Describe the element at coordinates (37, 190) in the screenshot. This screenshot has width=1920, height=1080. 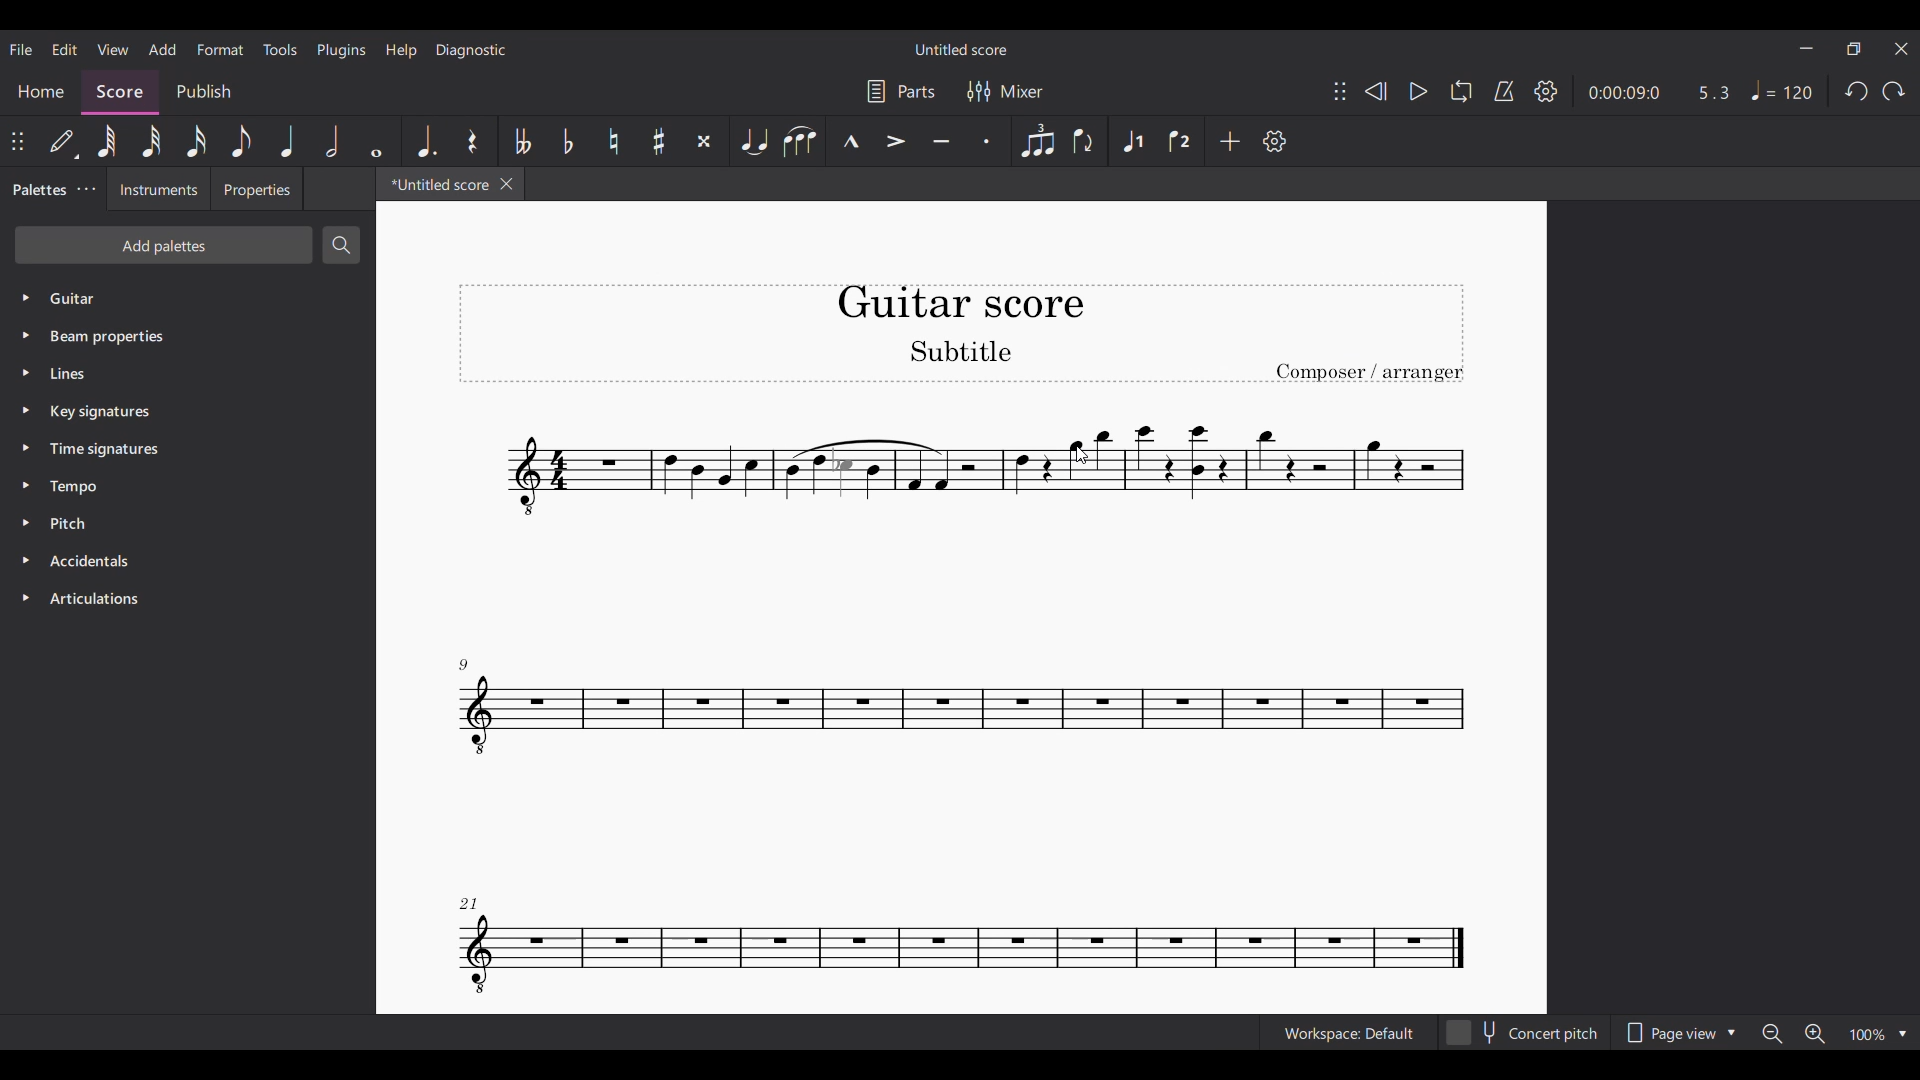
I see `Palettes, current tab` at that location.